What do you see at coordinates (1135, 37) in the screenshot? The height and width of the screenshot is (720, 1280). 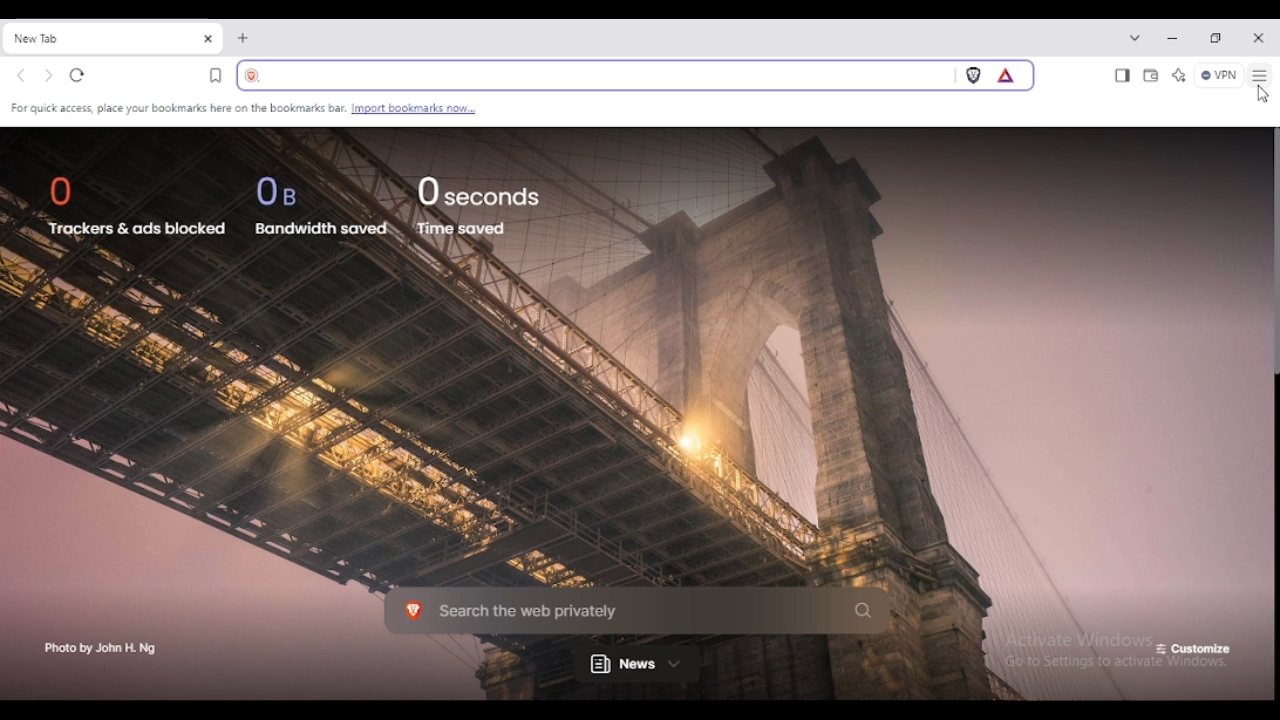 I see `search tabs` at bounding box center [1135, 37].